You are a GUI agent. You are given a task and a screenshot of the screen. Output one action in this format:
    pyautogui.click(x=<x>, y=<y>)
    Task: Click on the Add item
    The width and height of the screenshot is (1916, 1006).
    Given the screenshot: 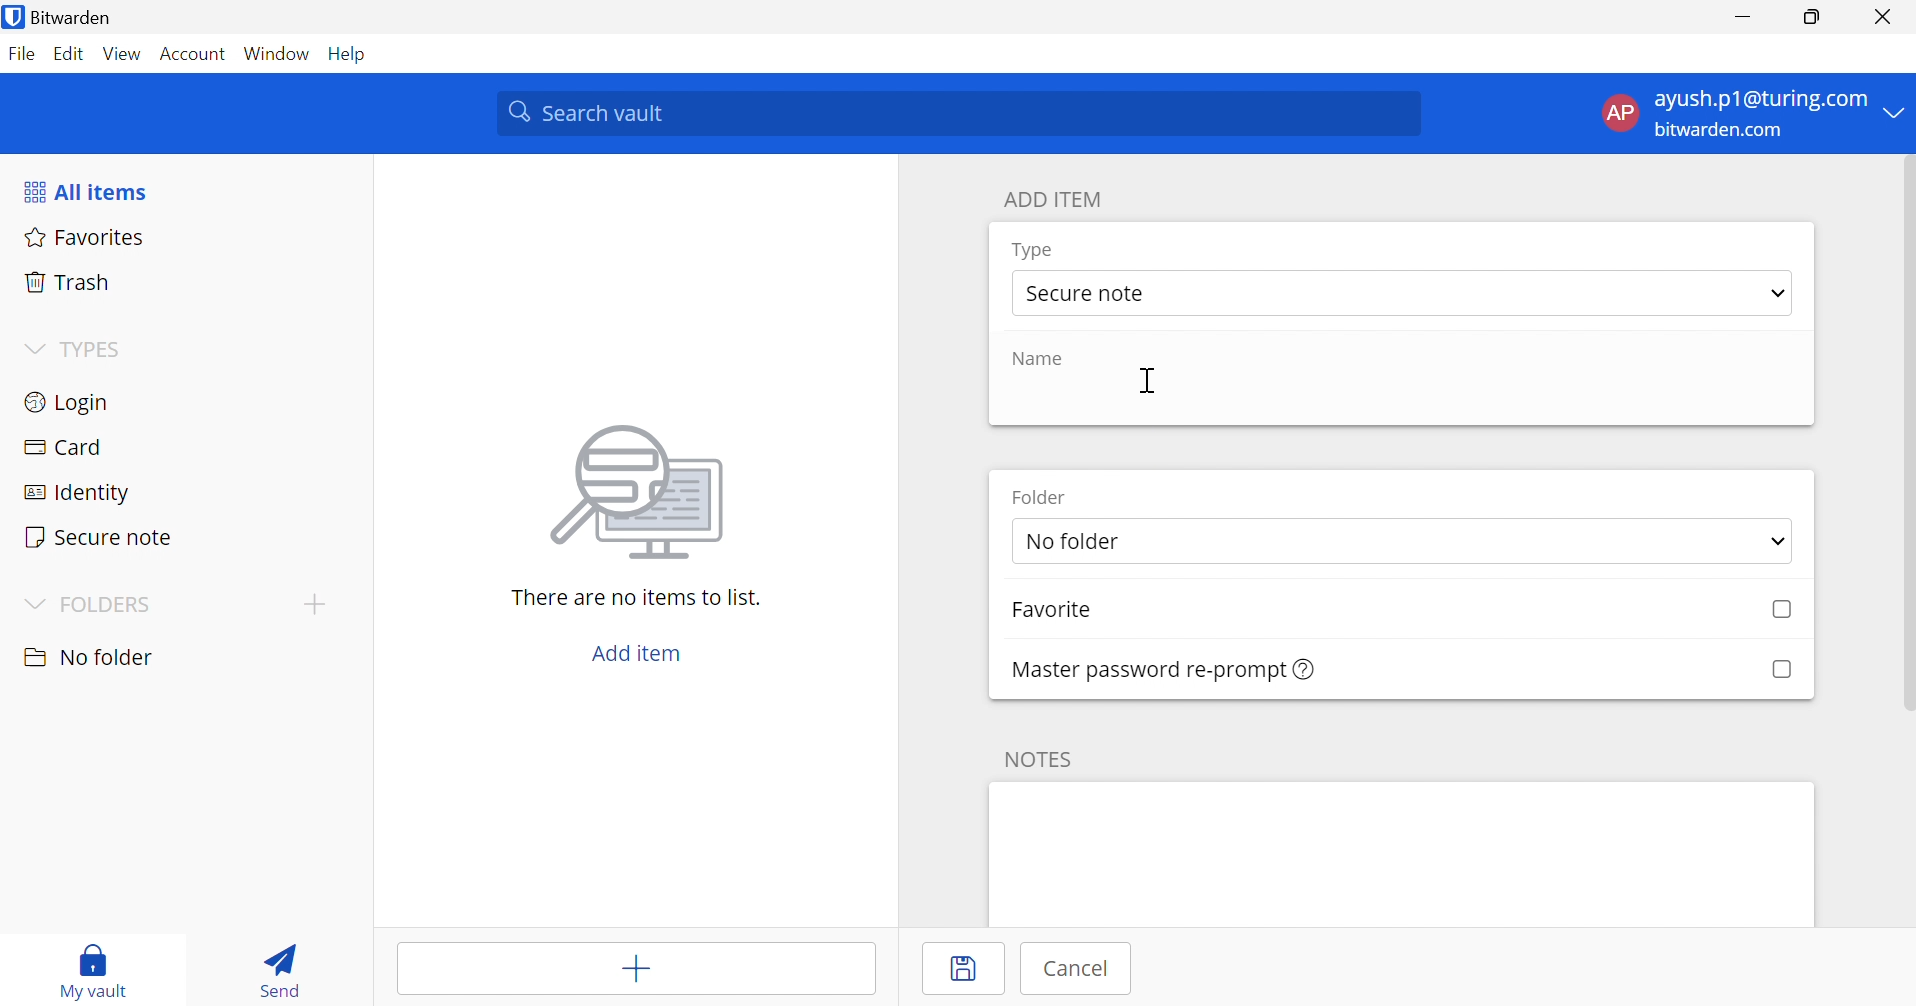 What is the action you would take?
    pyautogui.click(x=633, y=972)
    